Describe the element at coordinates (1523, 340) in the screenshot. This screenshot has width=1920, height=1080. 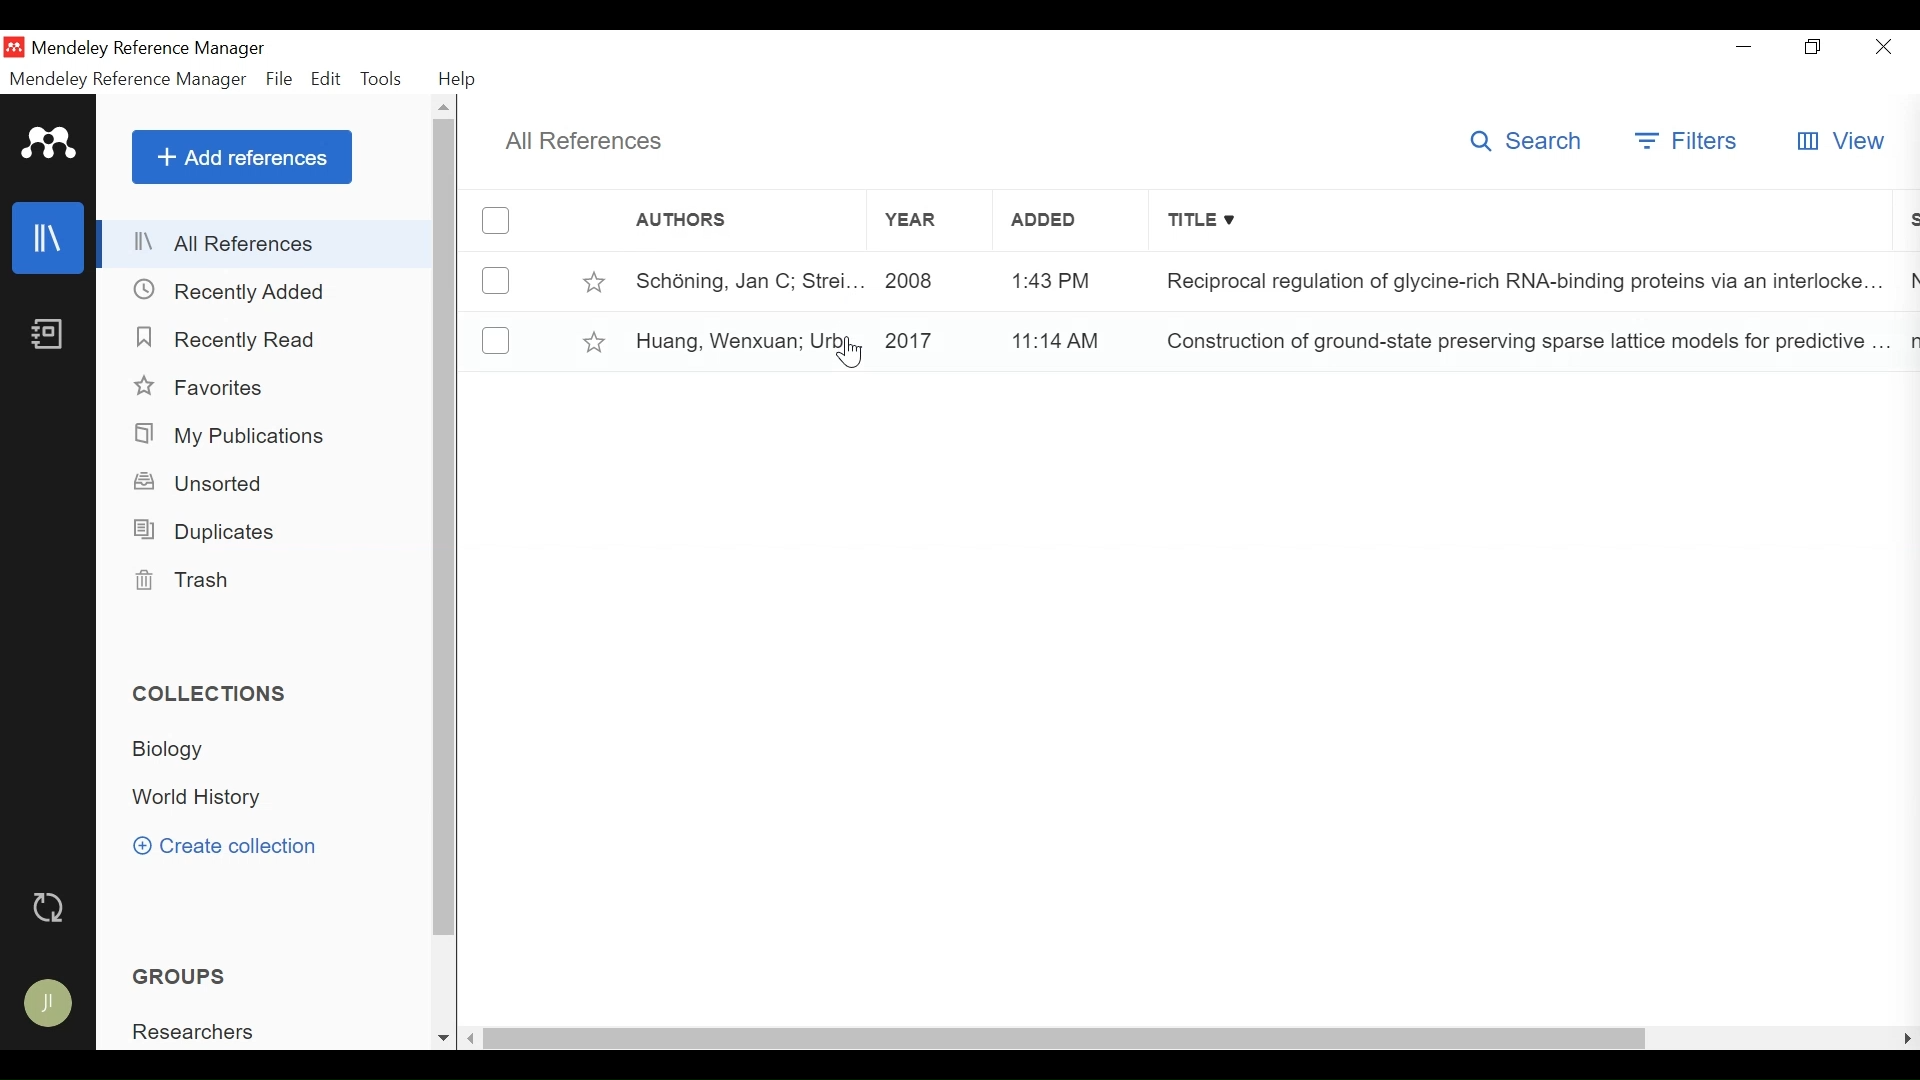
I see `Title` at that location.